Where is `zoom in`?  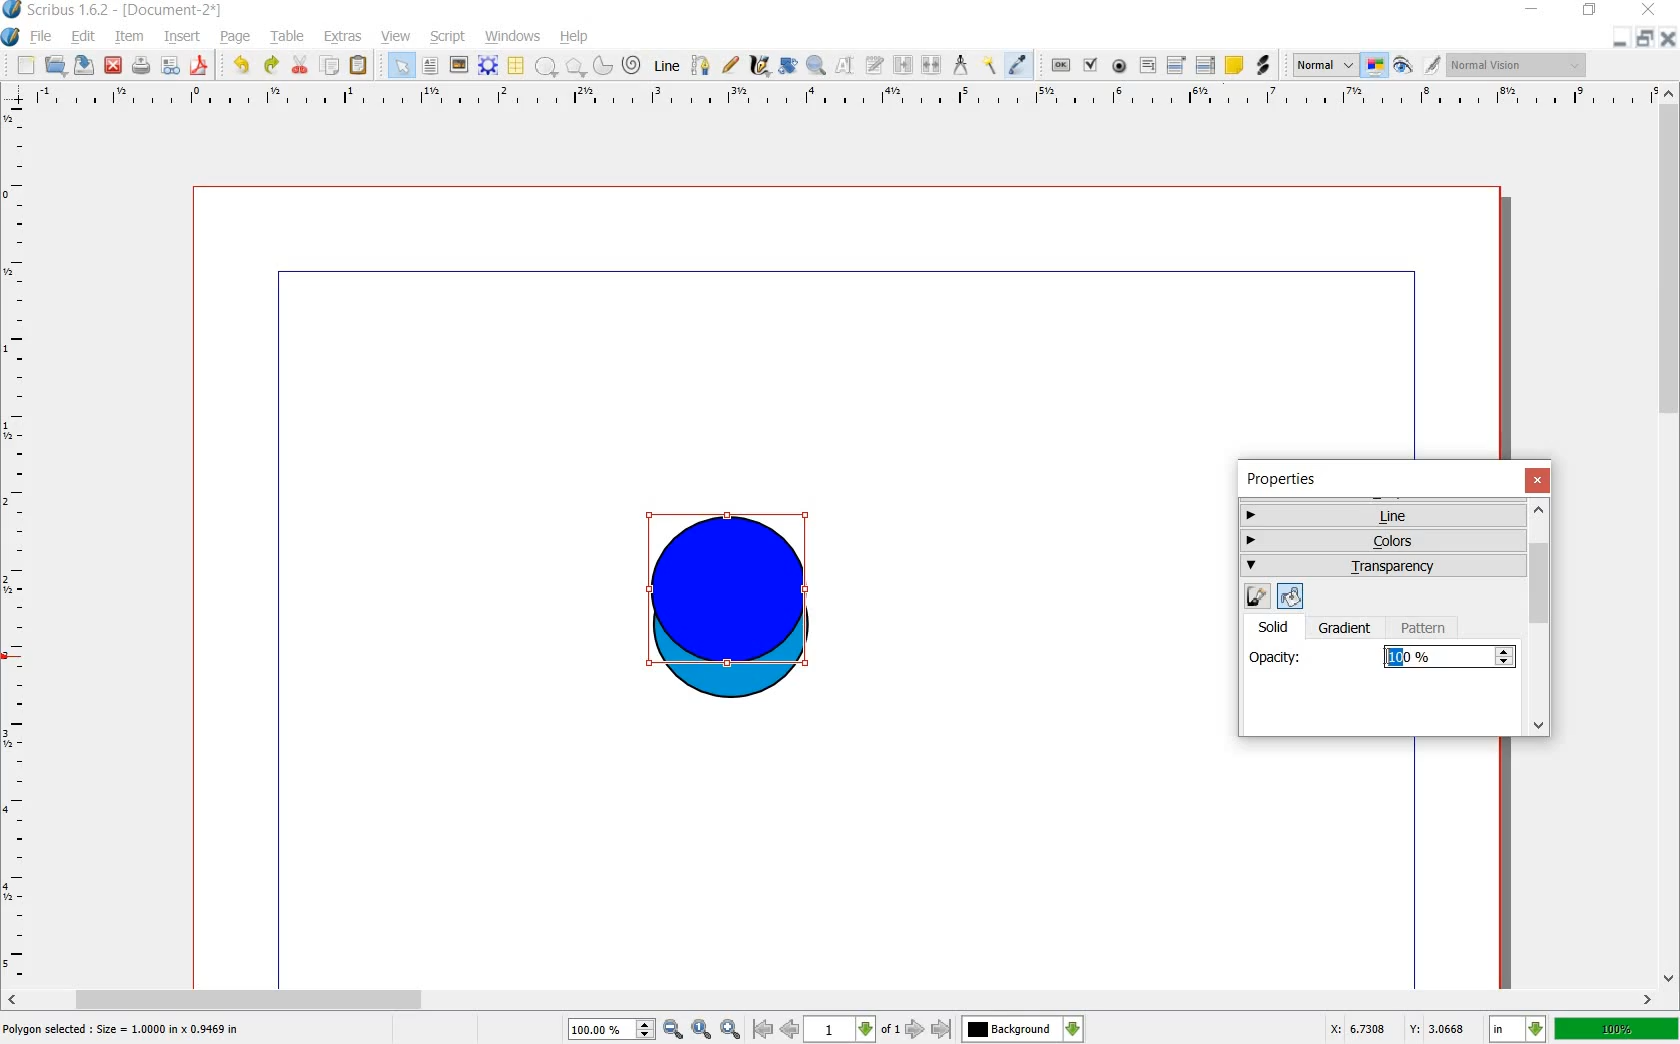
zoom in is located at coordinates (730, 1029).